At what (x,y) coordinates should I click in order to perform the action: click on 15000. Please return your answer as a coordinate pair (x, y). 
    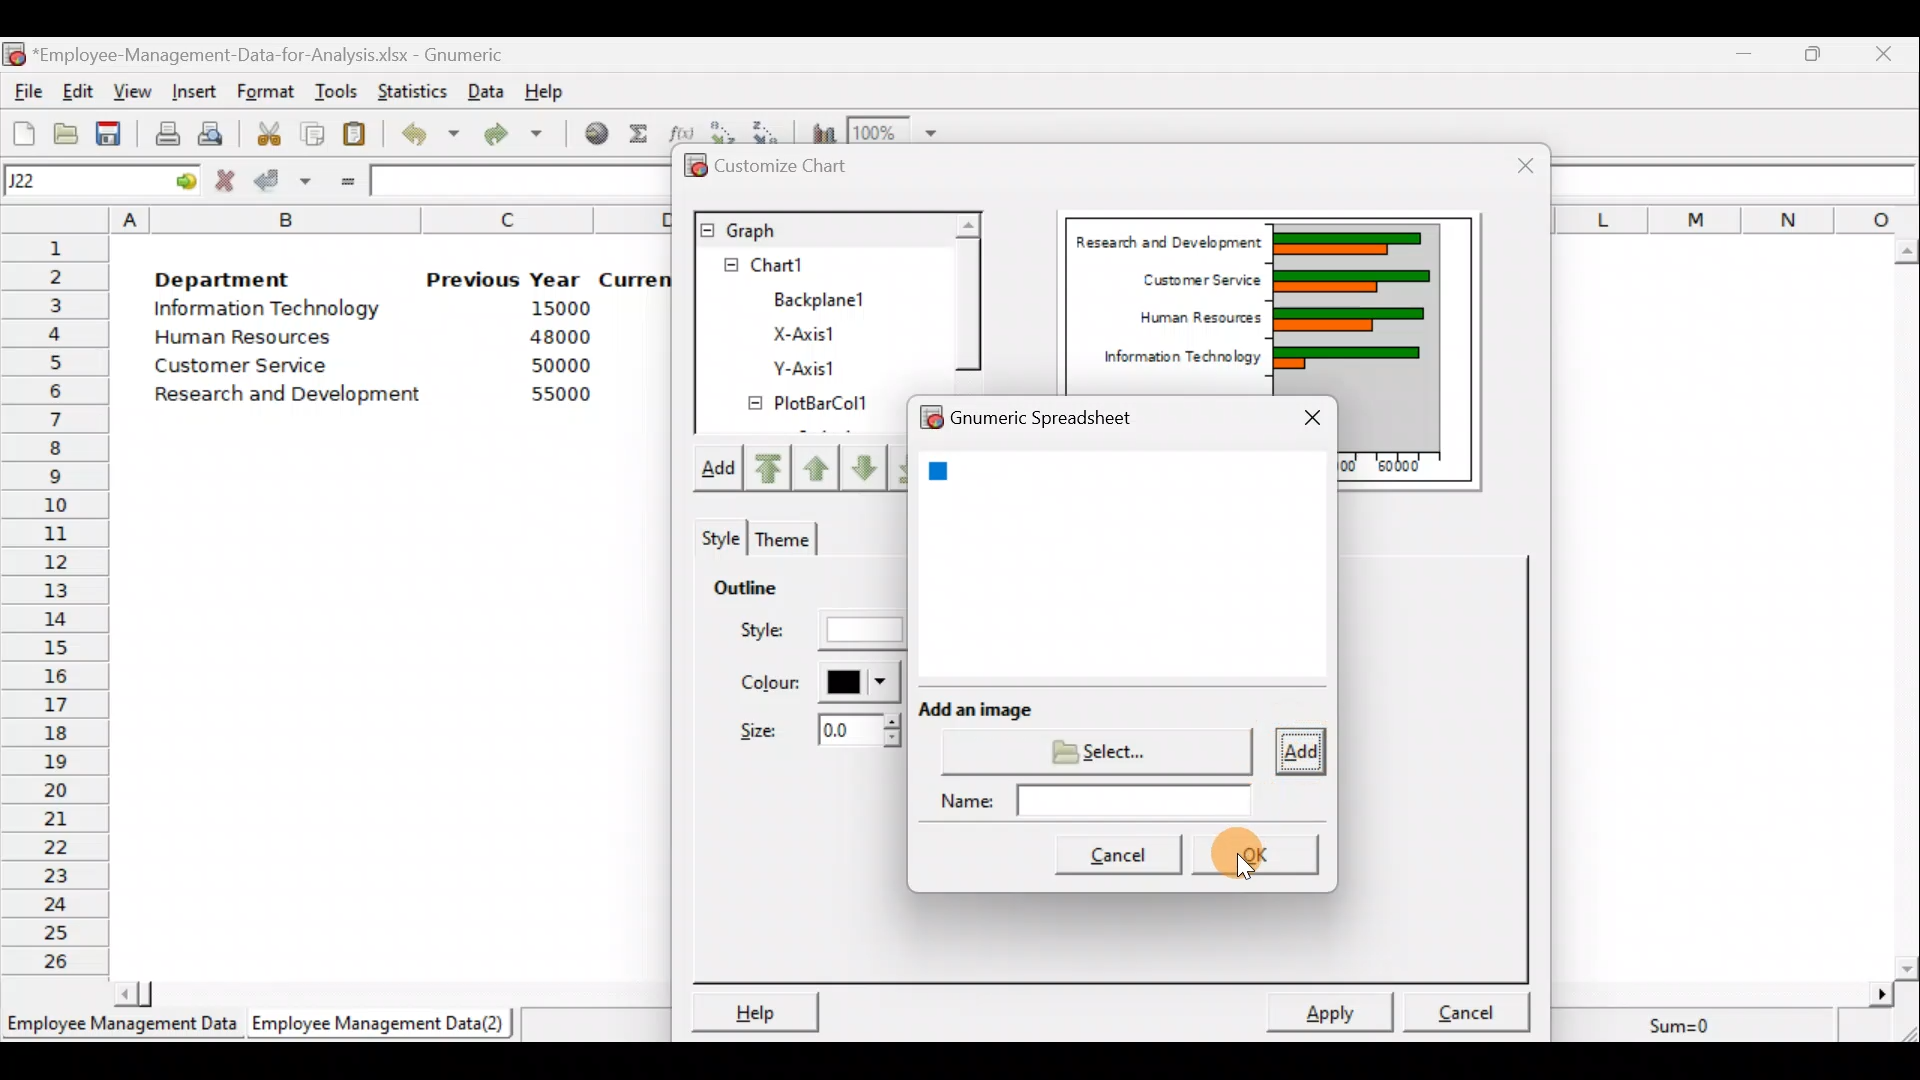
    Looking at the image, I should click on (554, 312).